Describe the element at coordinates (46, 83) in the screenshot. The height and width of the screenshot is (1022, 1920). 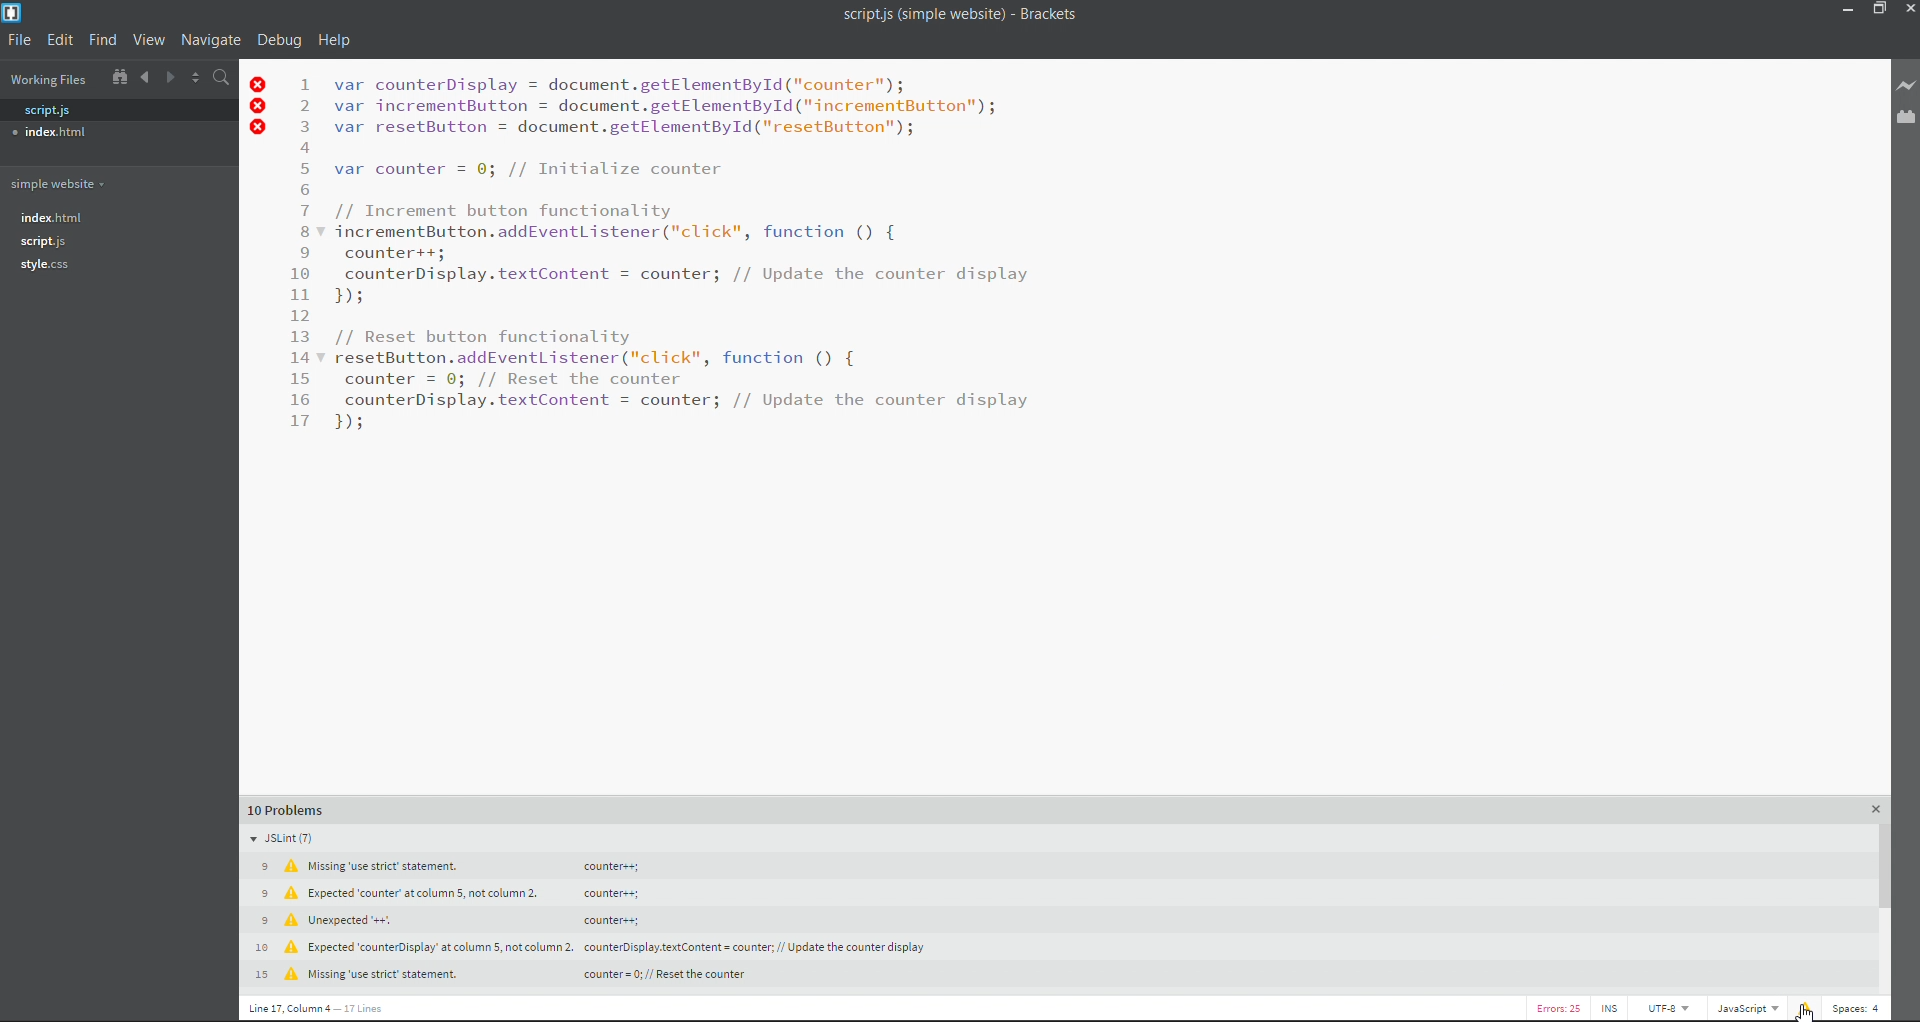
I see `working files` at that location.